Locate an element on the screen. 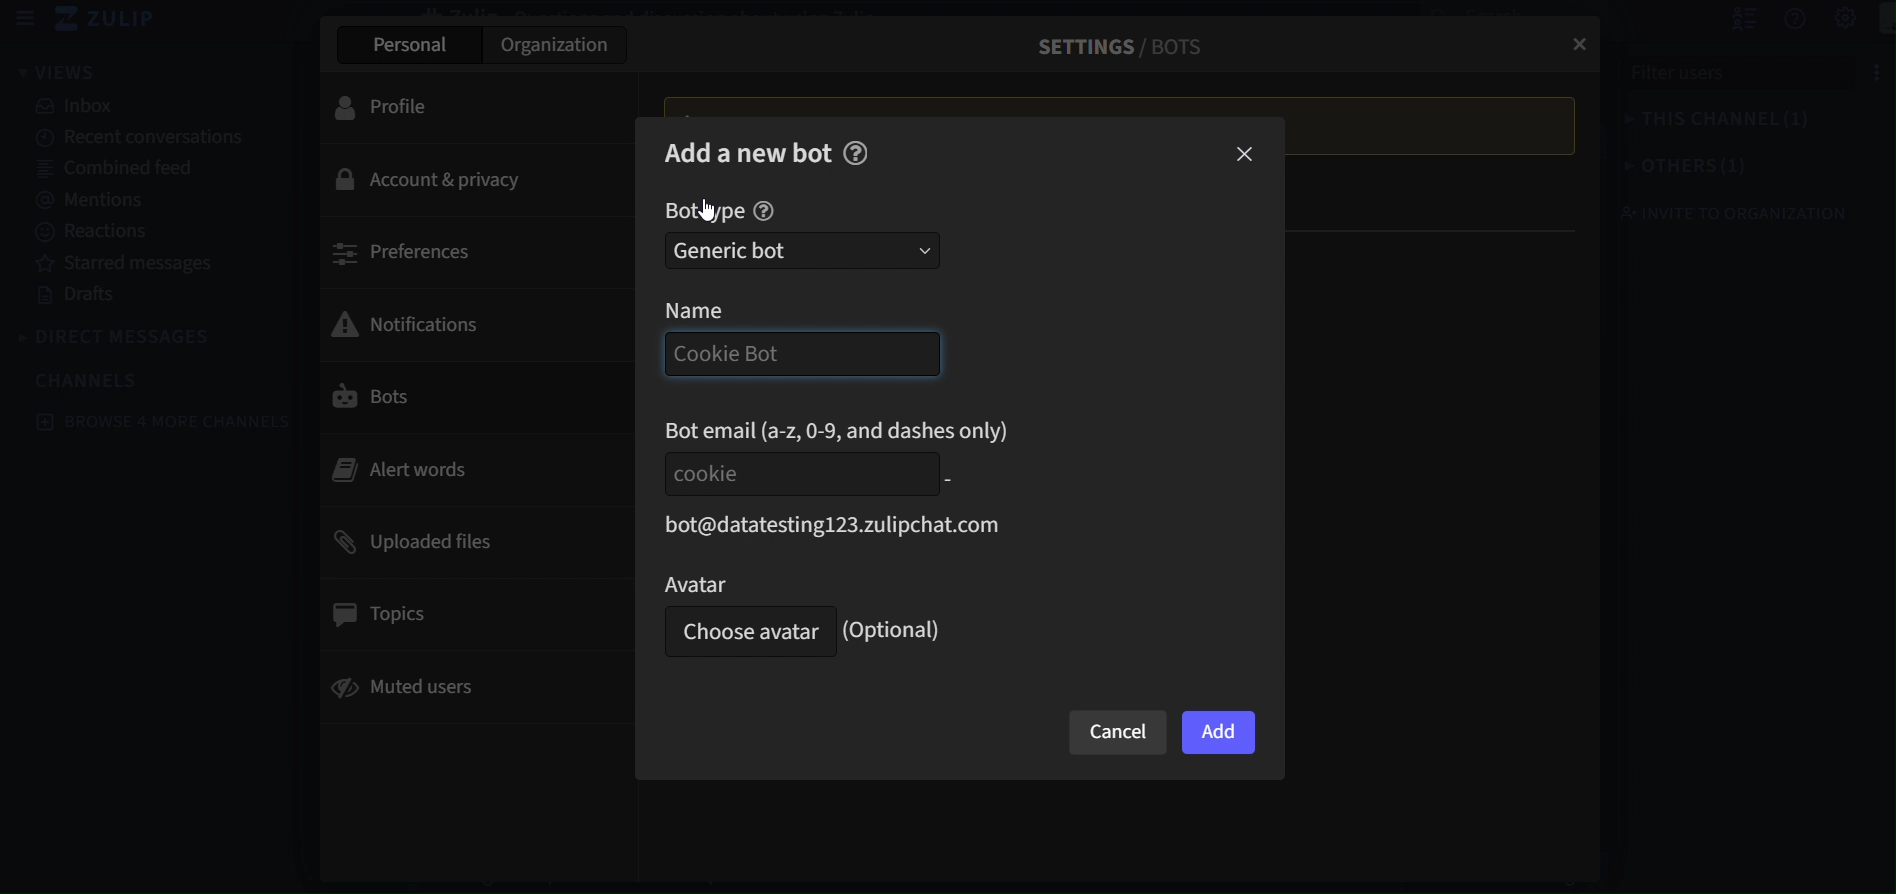 Image resolution: width=1896 pixels, height=894 pixels. hide user list is located at coordinates (1721, 19).